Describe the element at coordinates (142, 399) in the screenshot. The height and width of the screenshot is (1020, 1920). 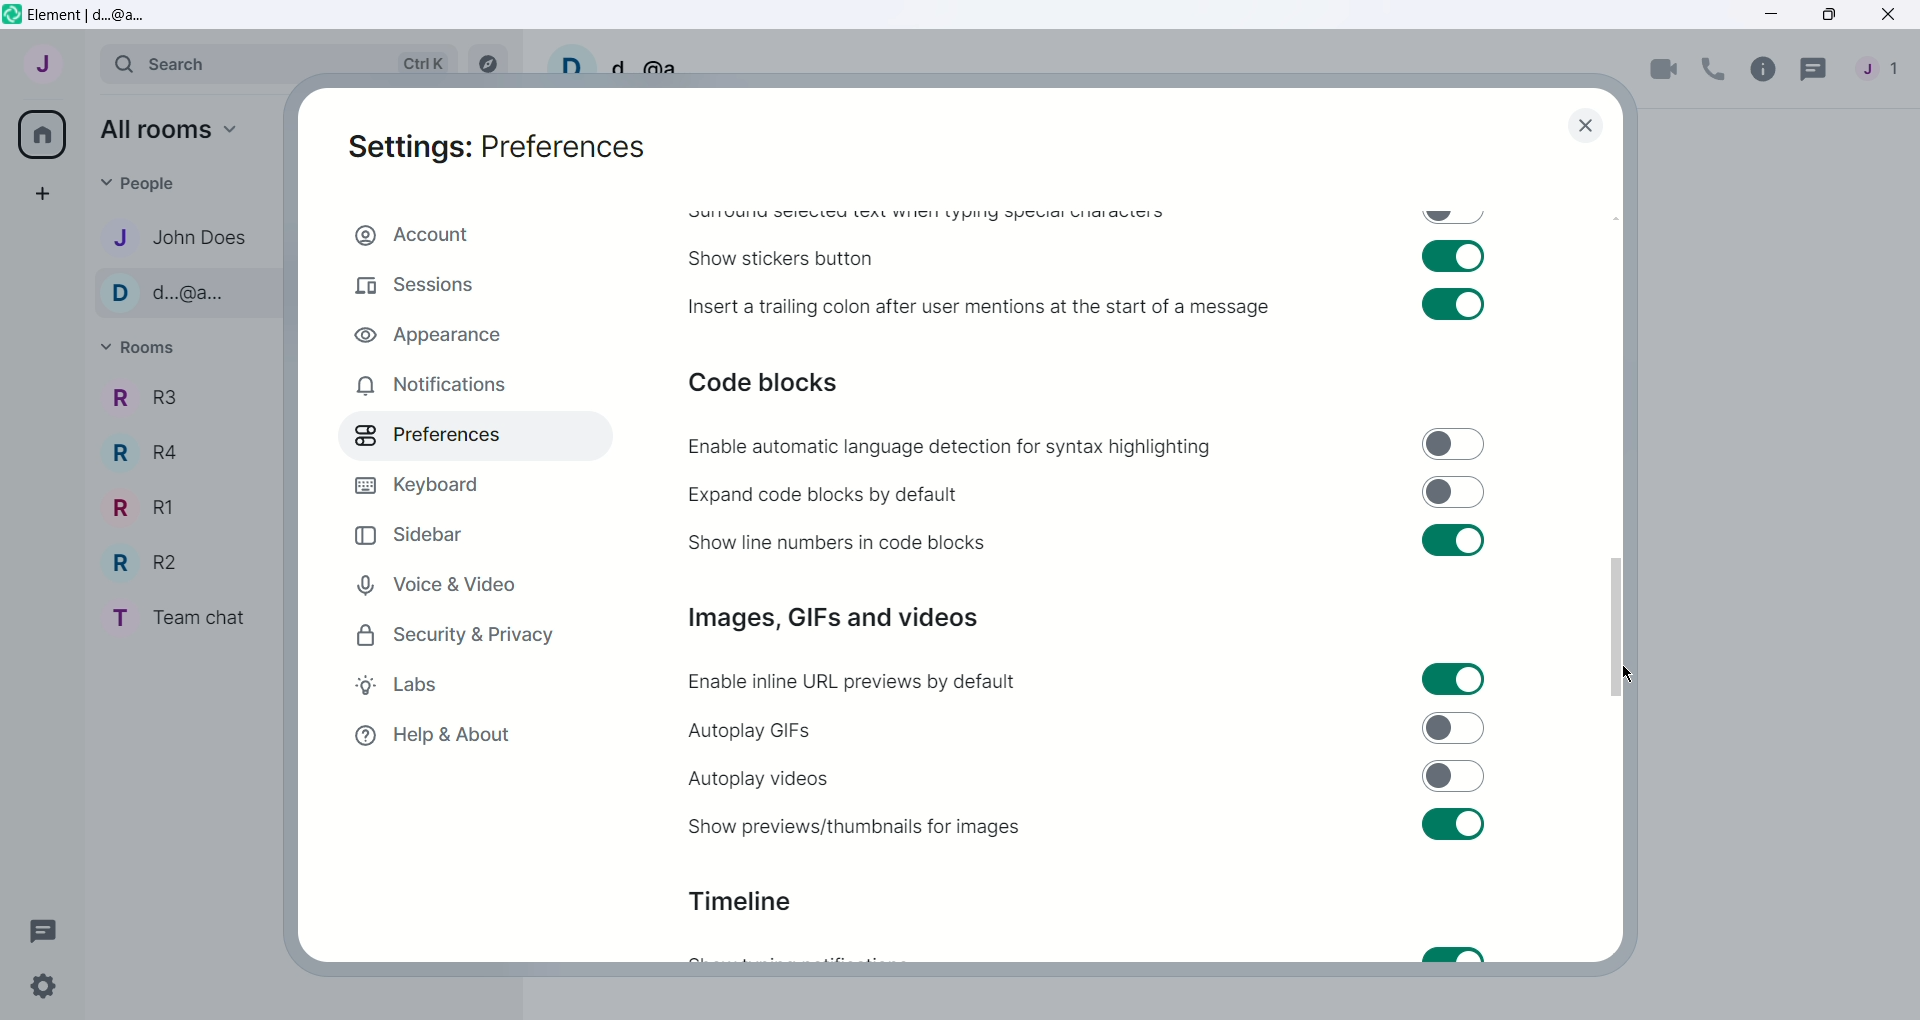
I see `R3 - Room Name` at that location.